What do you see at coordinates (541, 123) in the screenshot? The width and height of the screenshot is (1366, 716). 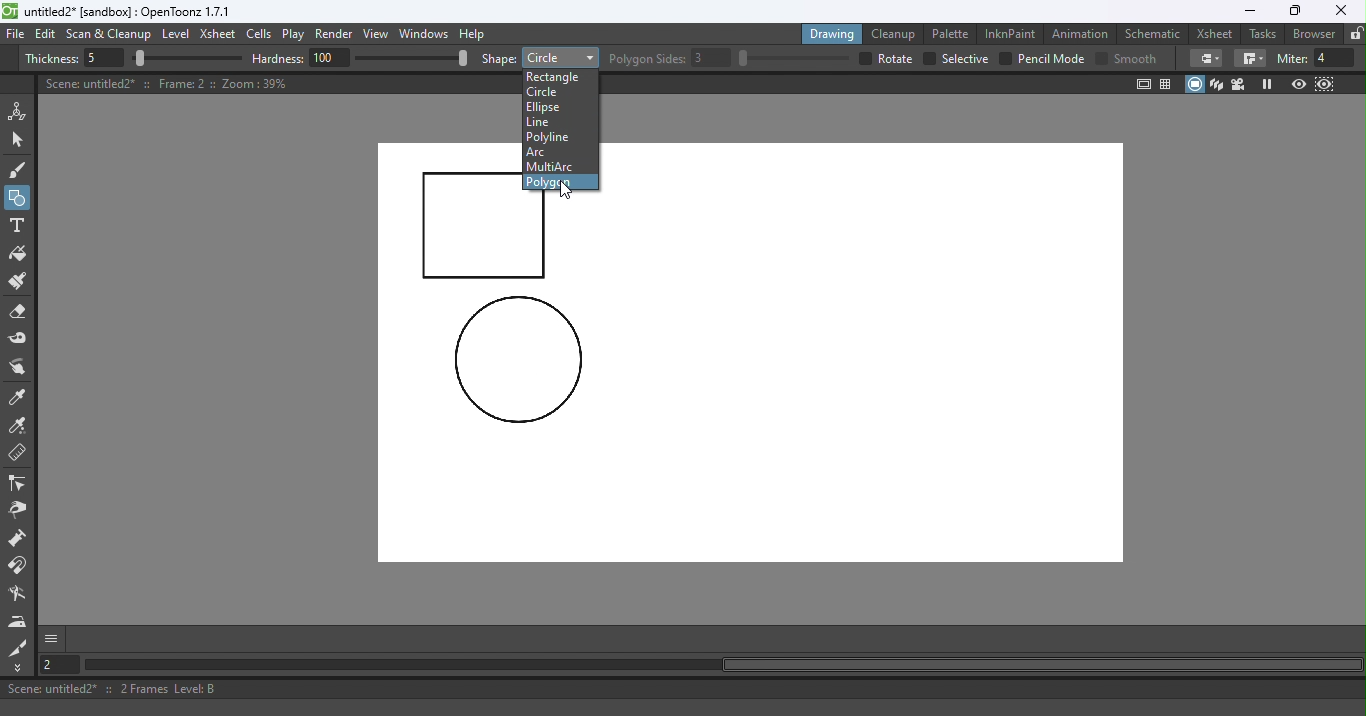 I see `Line` at bounding box center [541, 123].